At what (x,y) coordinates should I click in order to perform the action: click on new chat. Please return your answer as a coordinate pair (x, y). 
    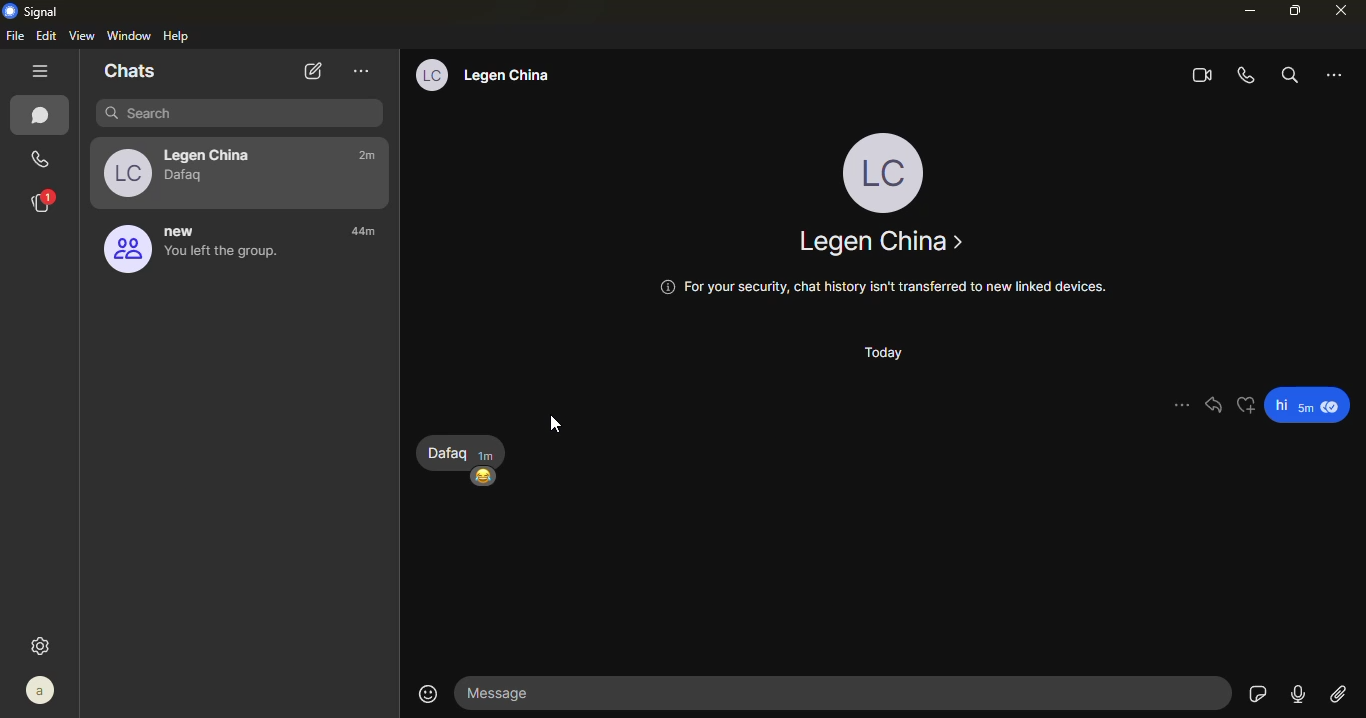
    Looking at the image, I should click on (310, 71).